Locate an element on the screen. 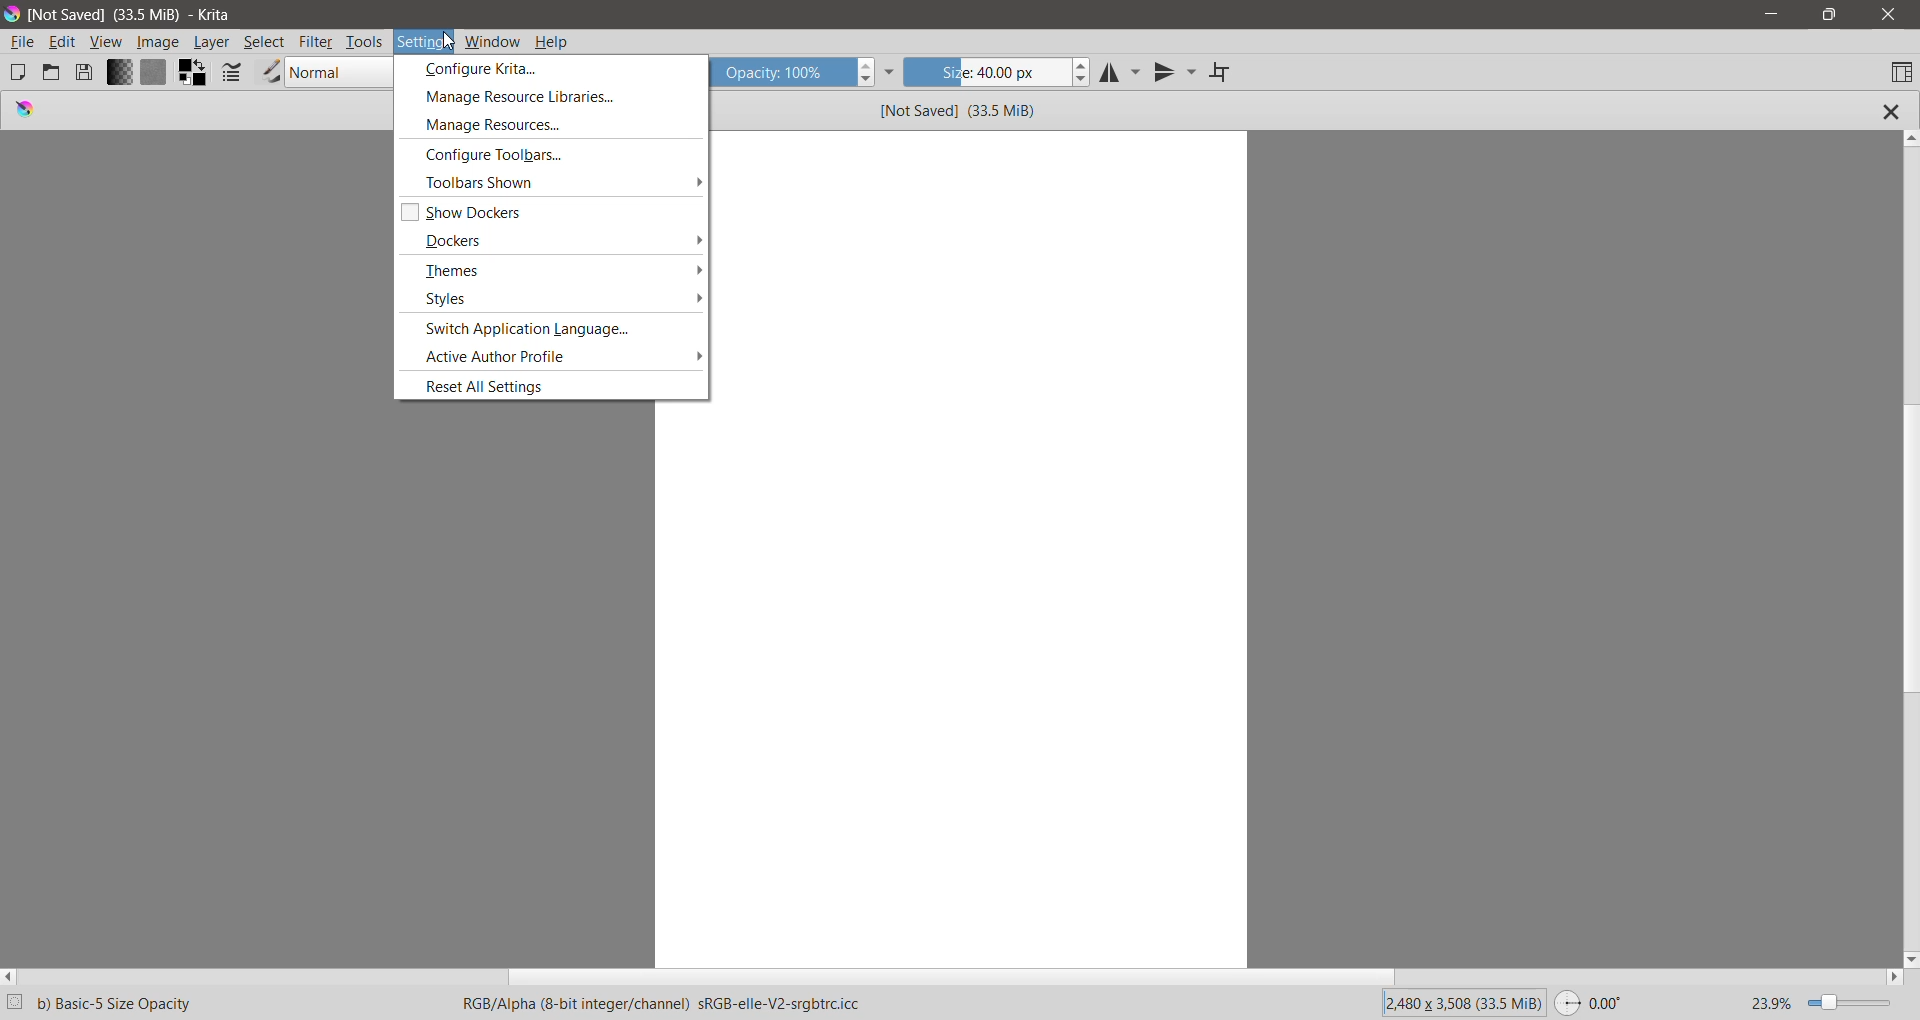  Application Logo is located at coordinates (12, 14).